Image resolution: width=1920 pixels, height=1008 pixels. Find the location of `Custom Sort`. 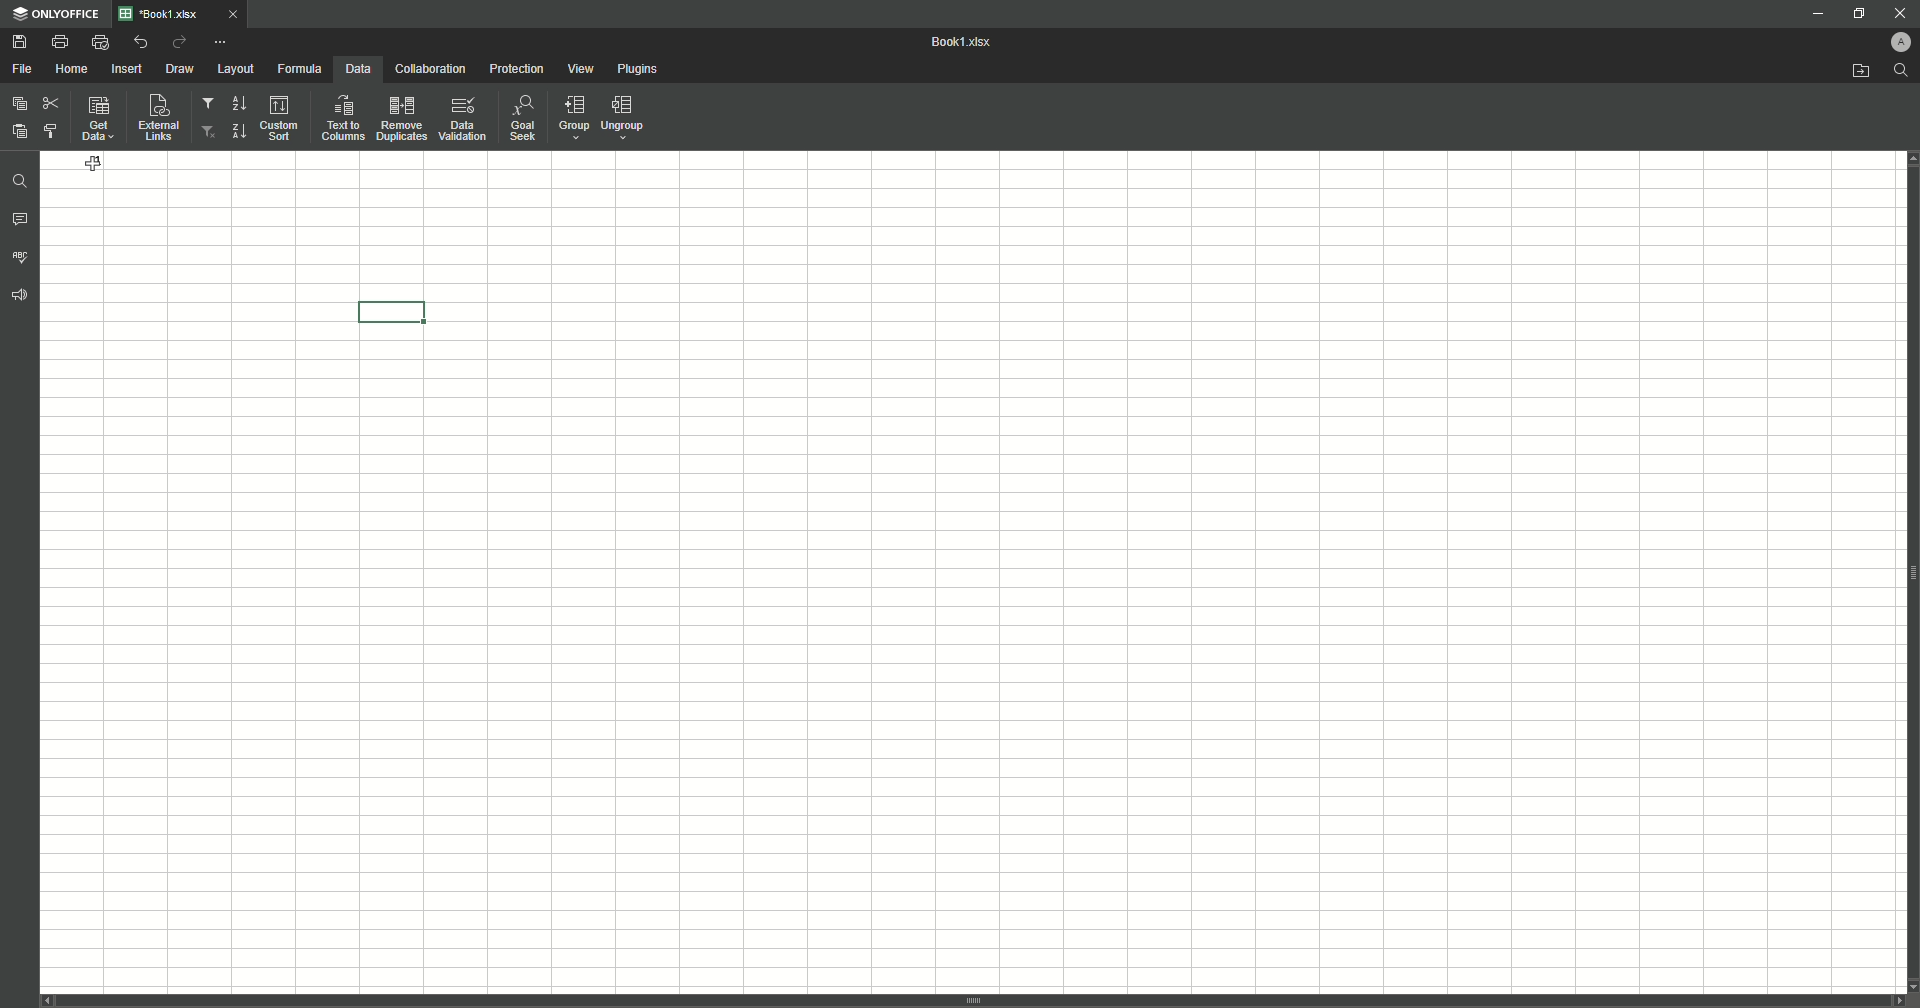

Custom Sort is located at coordinates (281, 119).